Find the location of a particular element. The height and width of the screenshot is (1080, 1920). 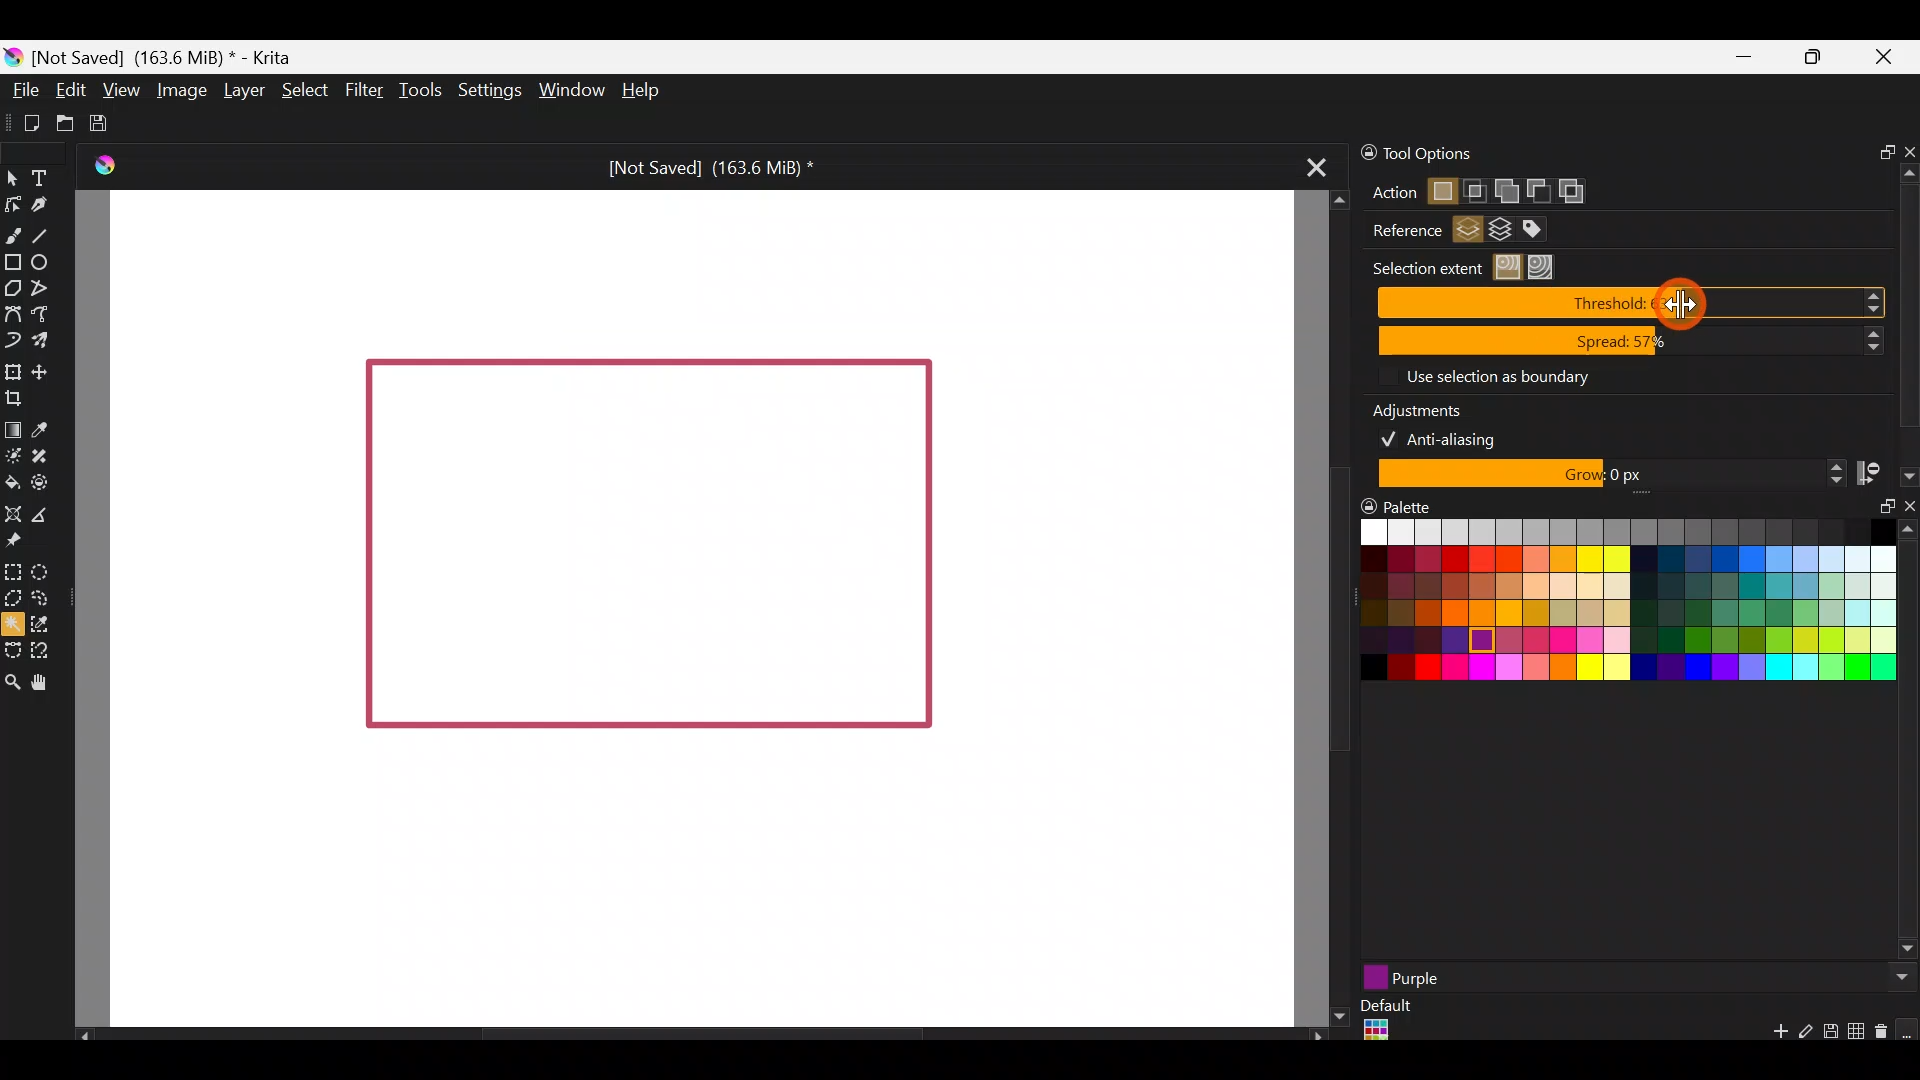

Dynamic brush tool is located at coordinates (12, 339).